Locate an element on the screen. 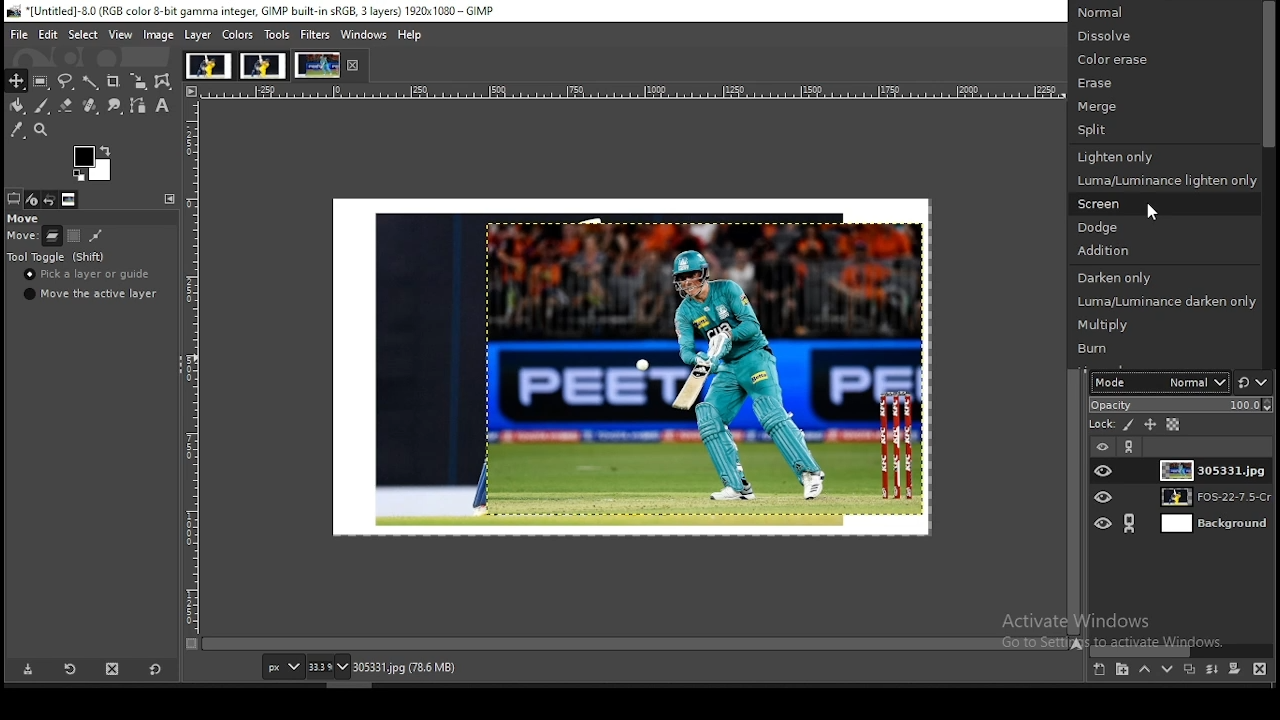  scroll bar is located at coordinates (1183, 651).